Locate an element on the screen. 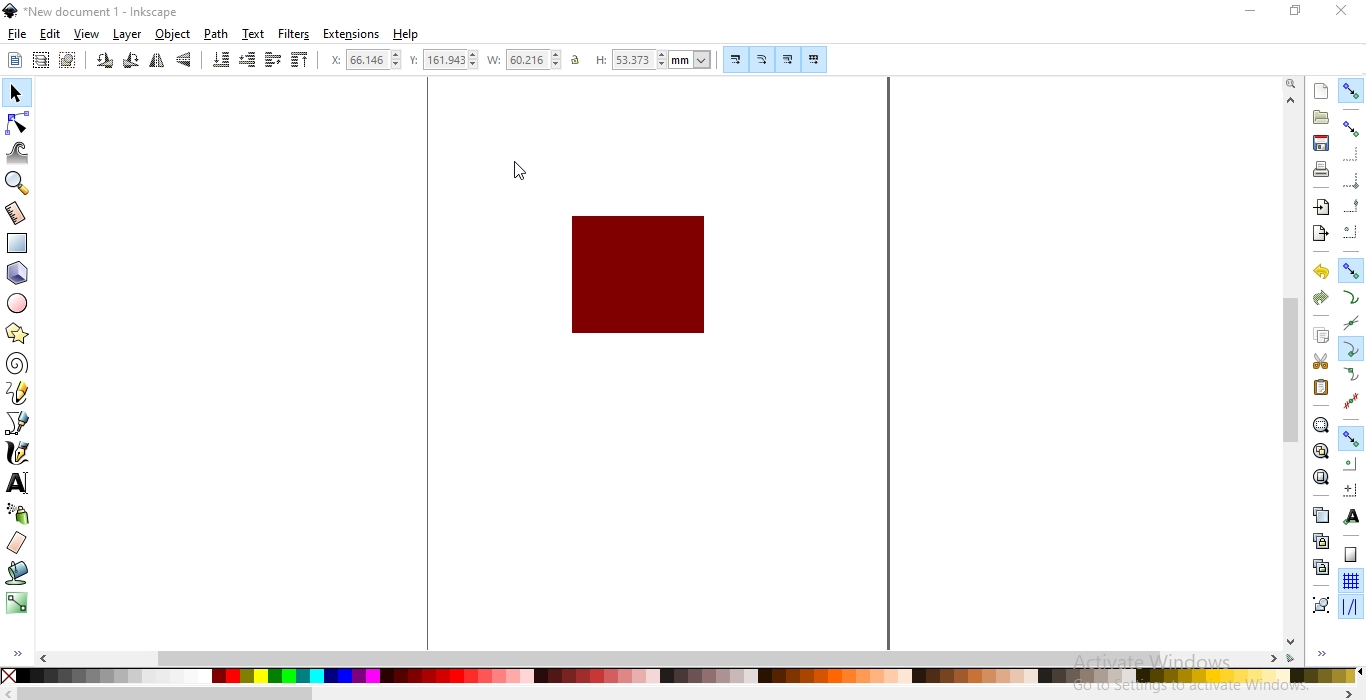 The image size is (1366, 700). snap midpoints of  is located at coordinates (1351, 208).